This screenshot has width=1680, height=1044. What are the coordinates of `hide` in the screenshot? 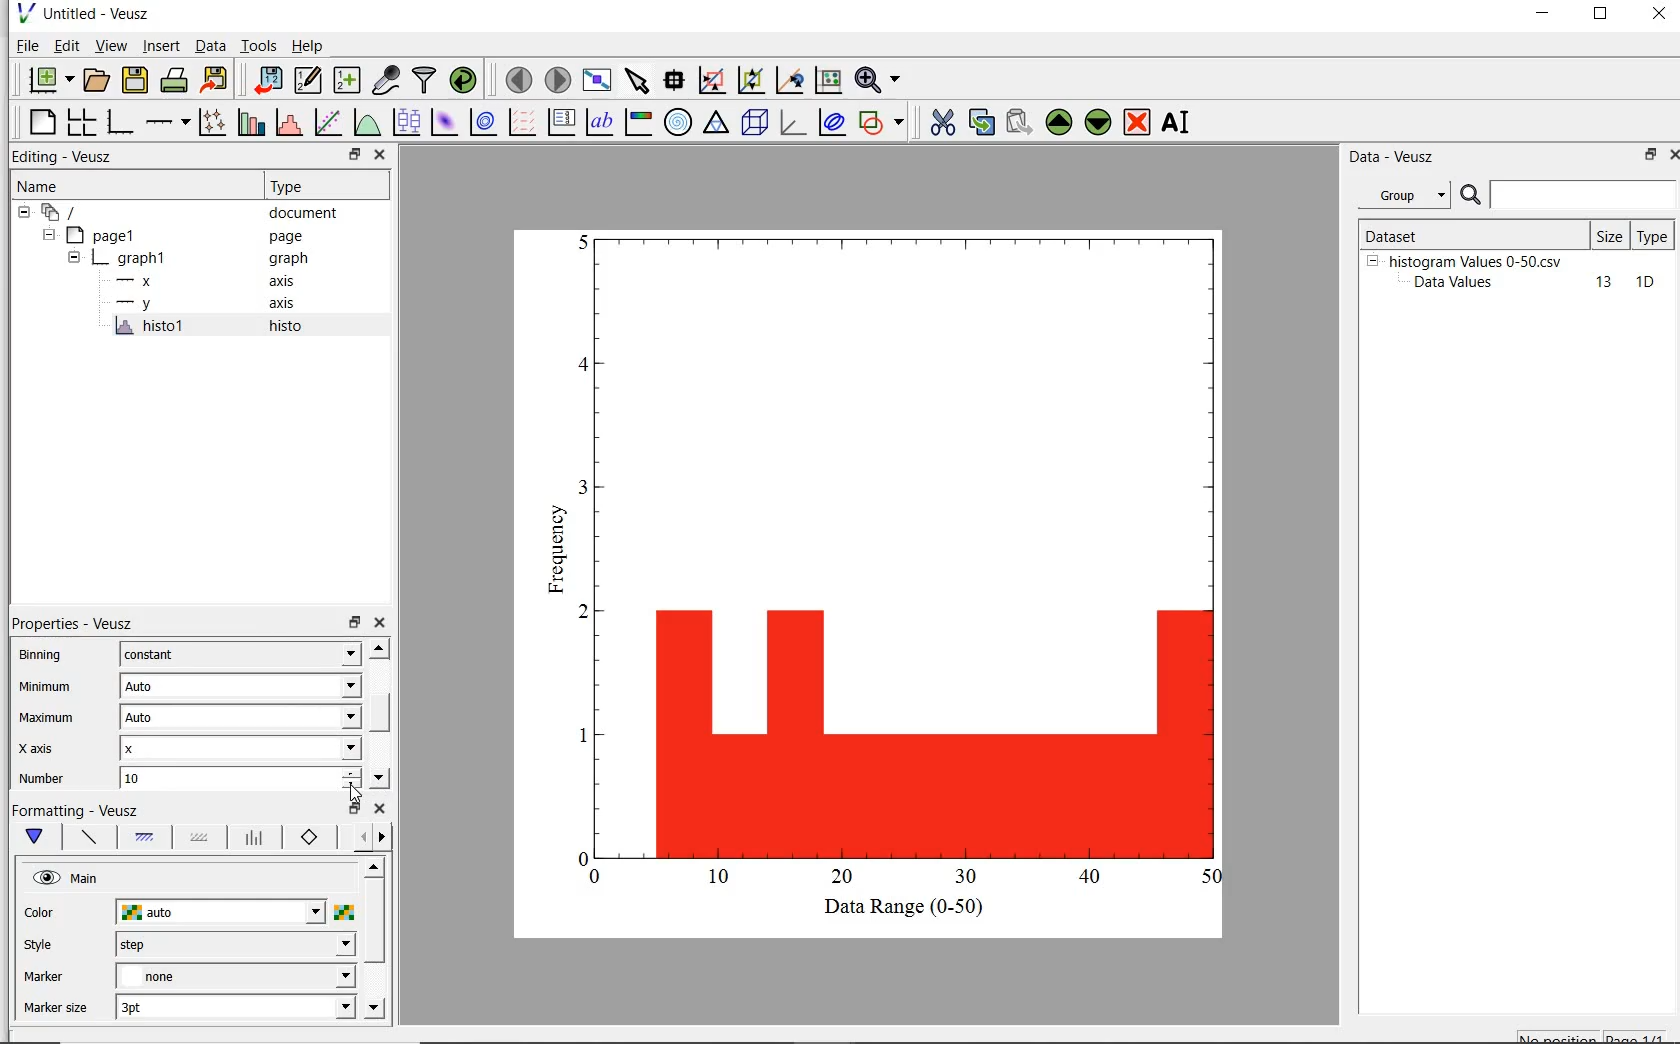 It's located at (47, 235).